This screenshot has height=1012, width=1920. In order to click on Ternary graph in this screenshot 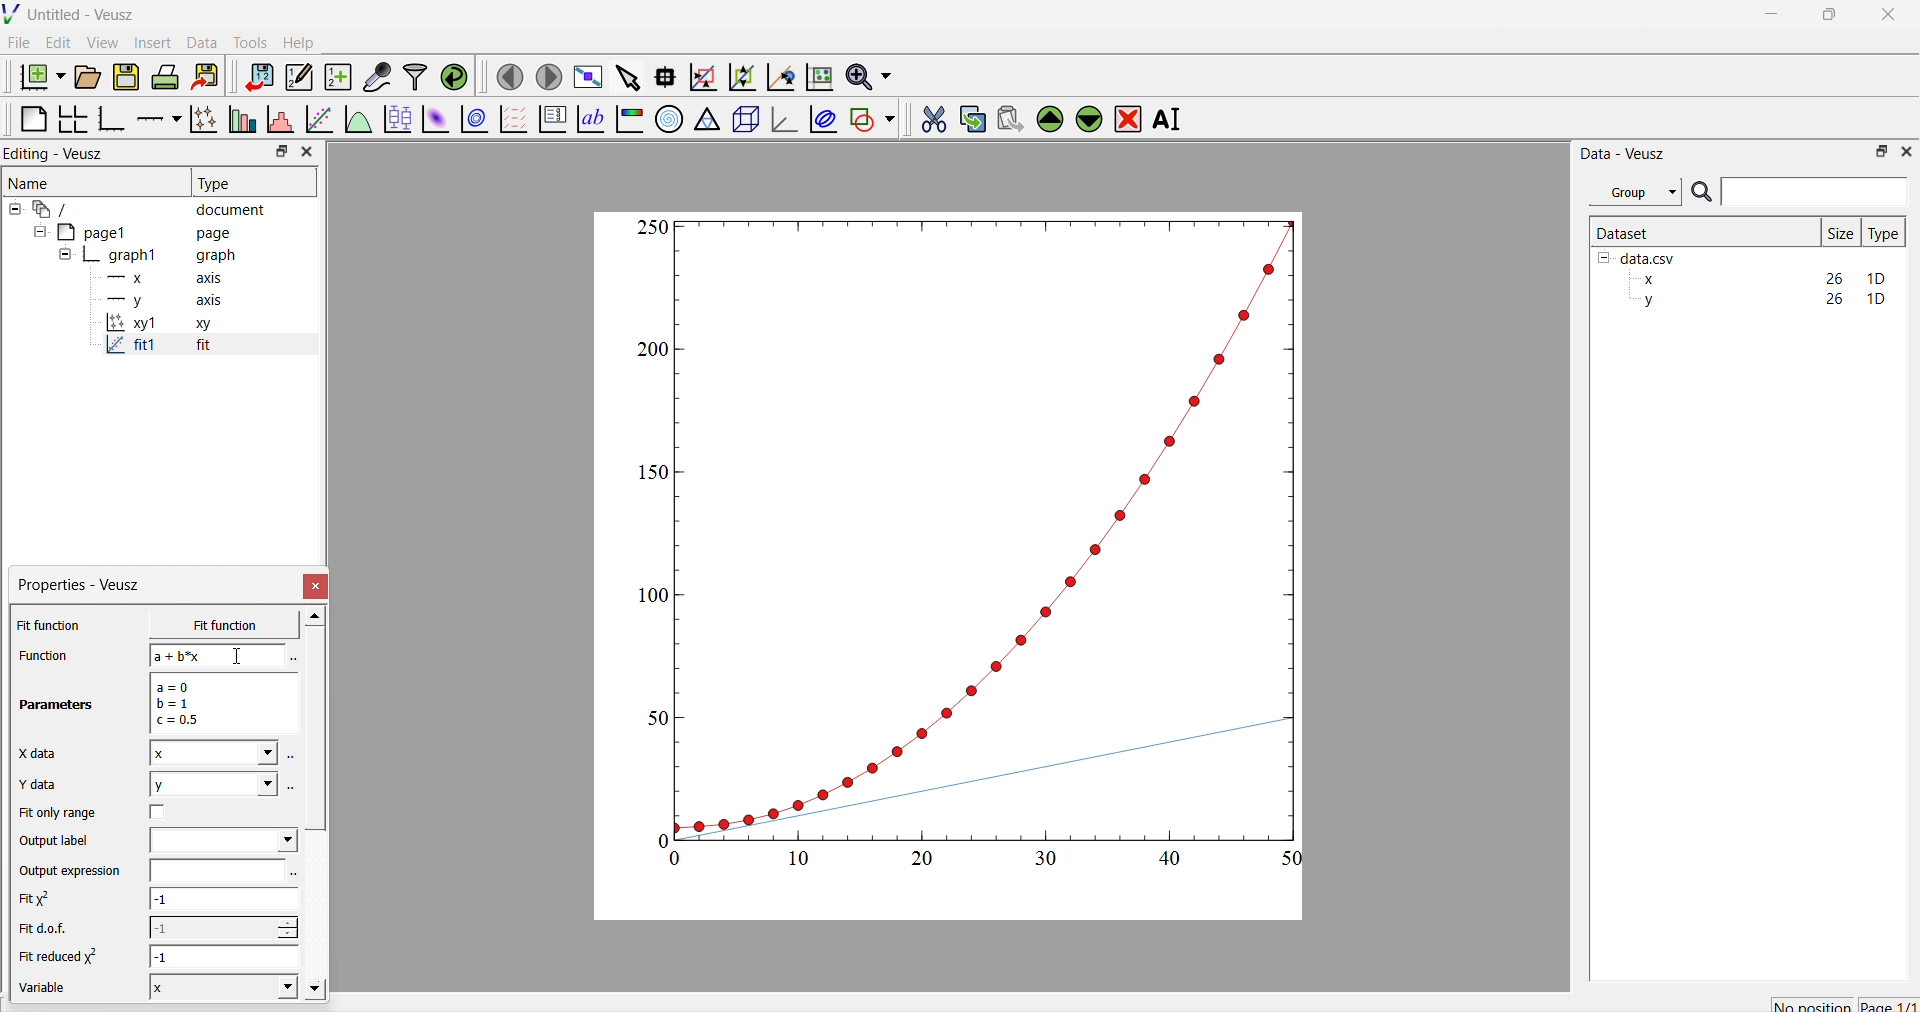, I will do `click(708, 118)`.